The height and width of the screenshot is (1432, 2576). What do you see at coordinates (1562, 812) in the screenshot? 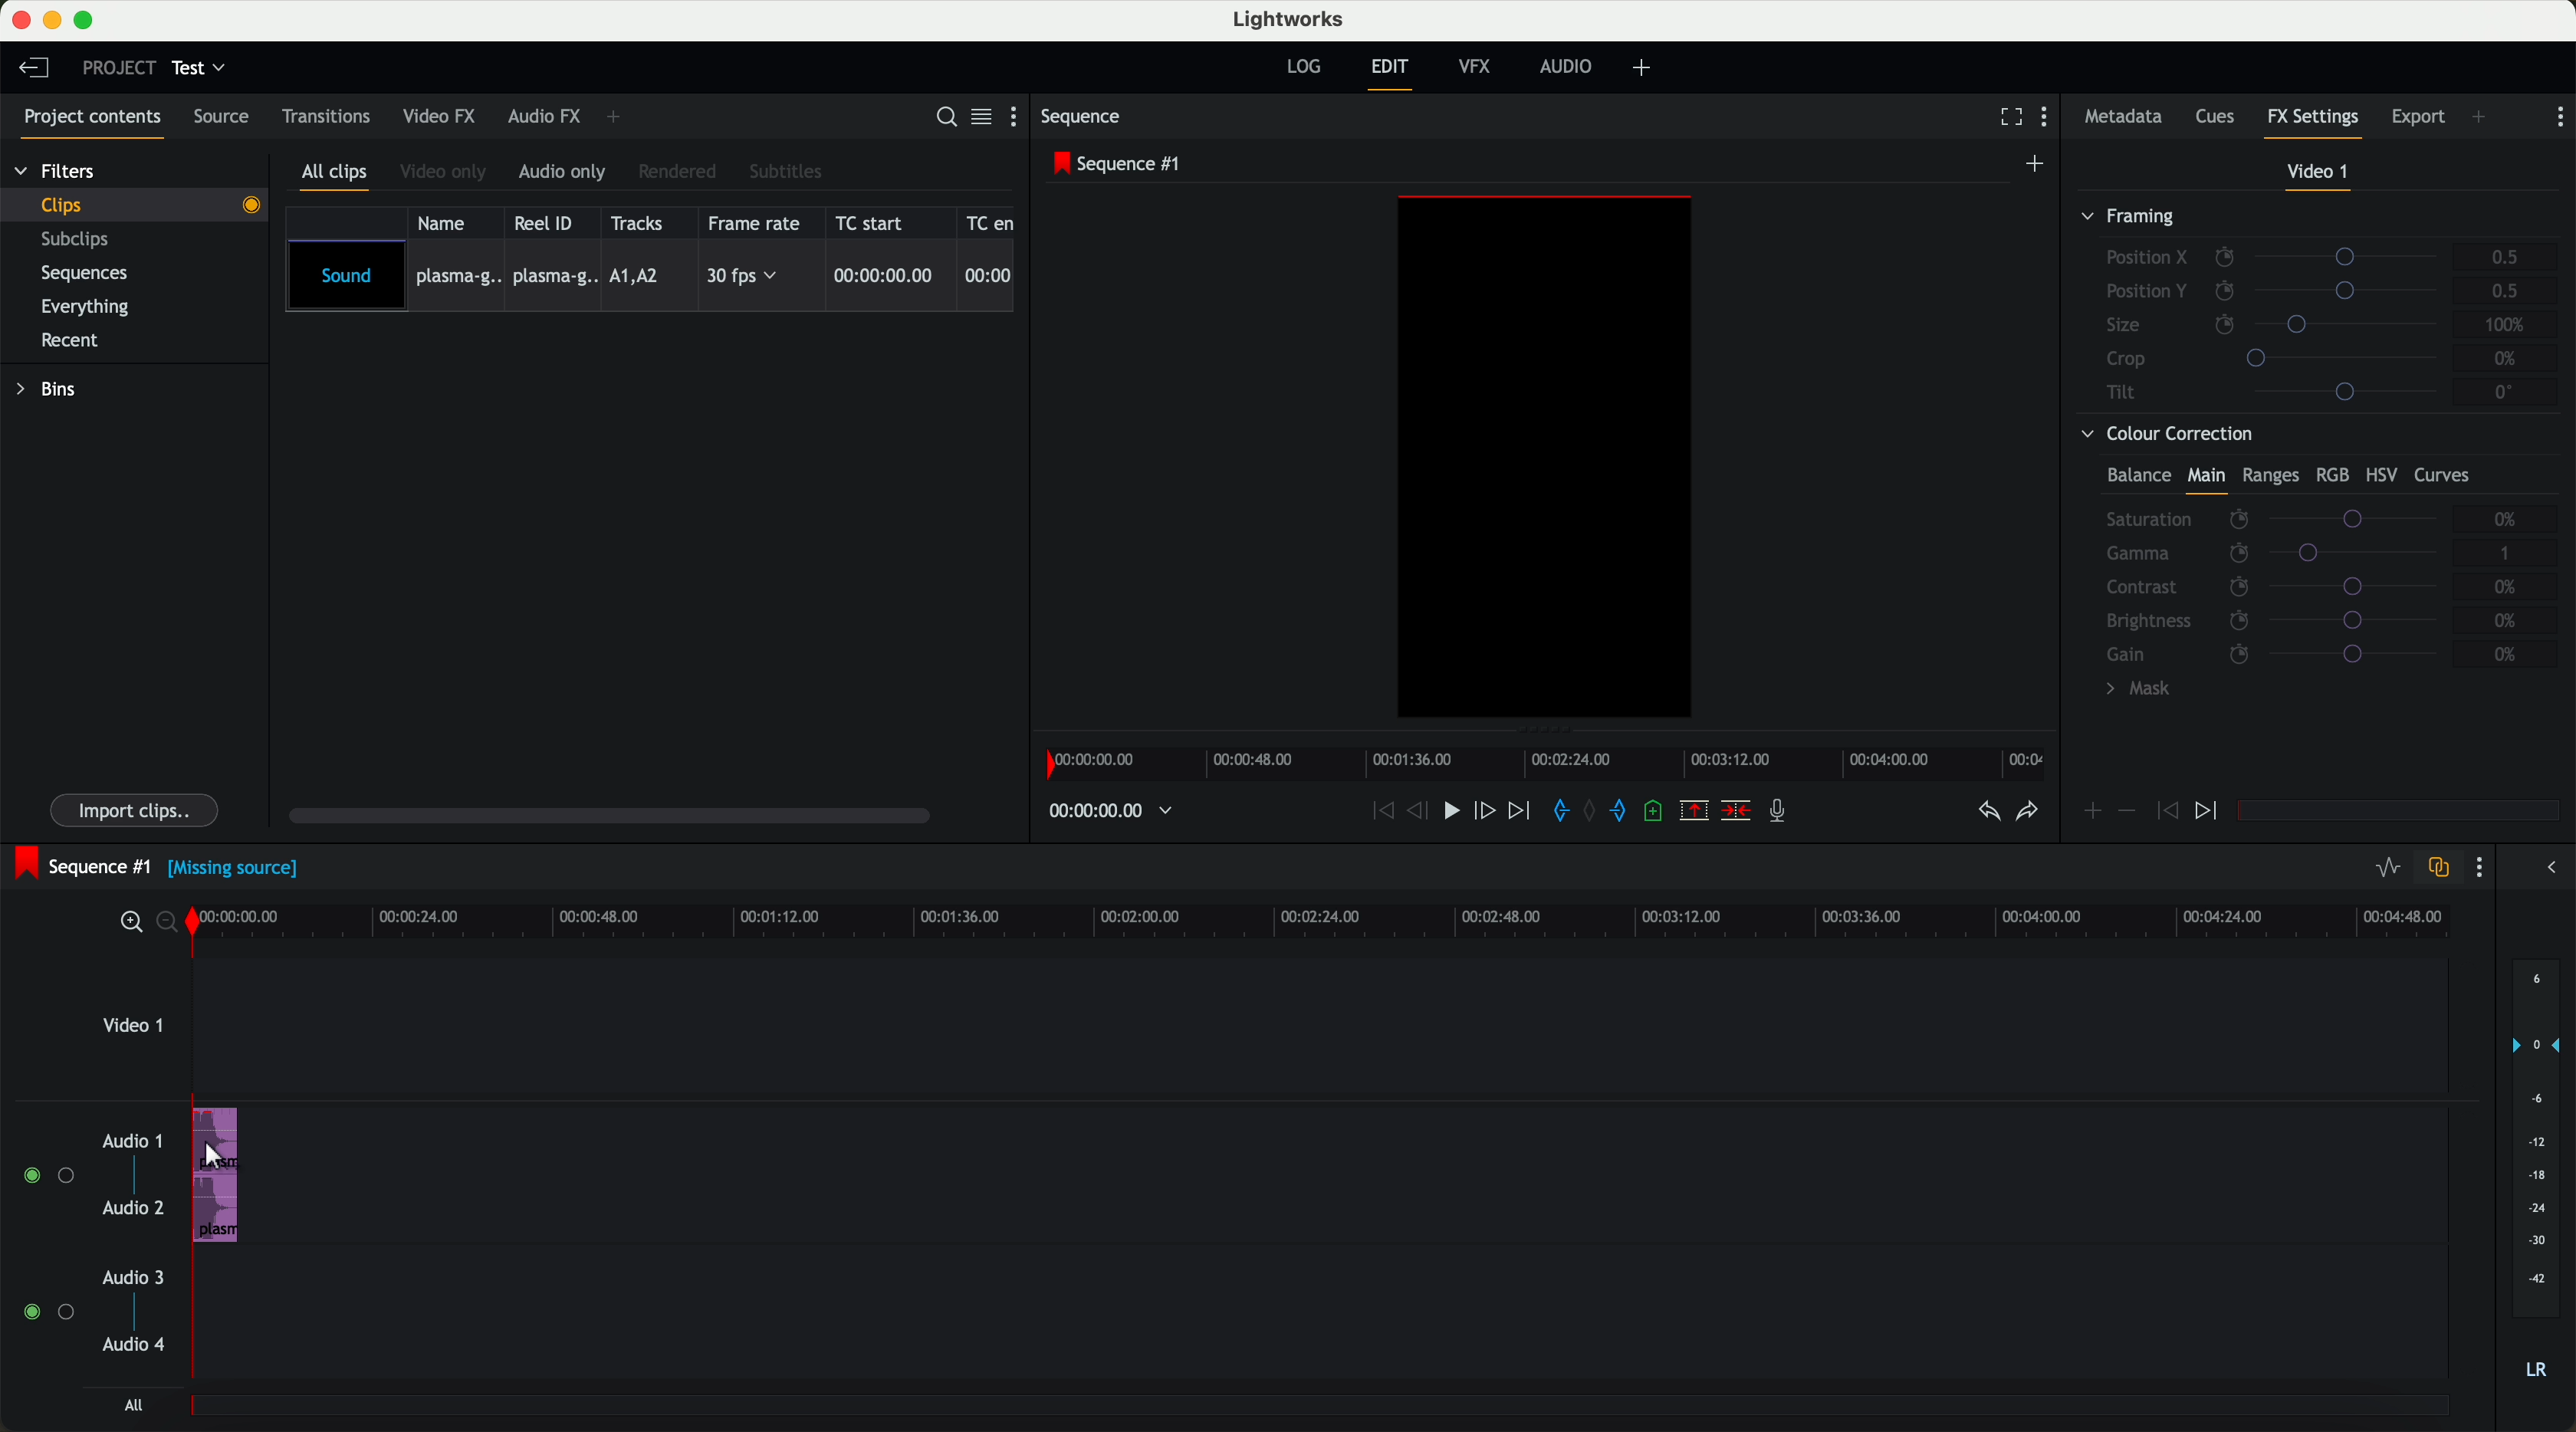
I see `add in mark` at bounding box center [1562, 812].